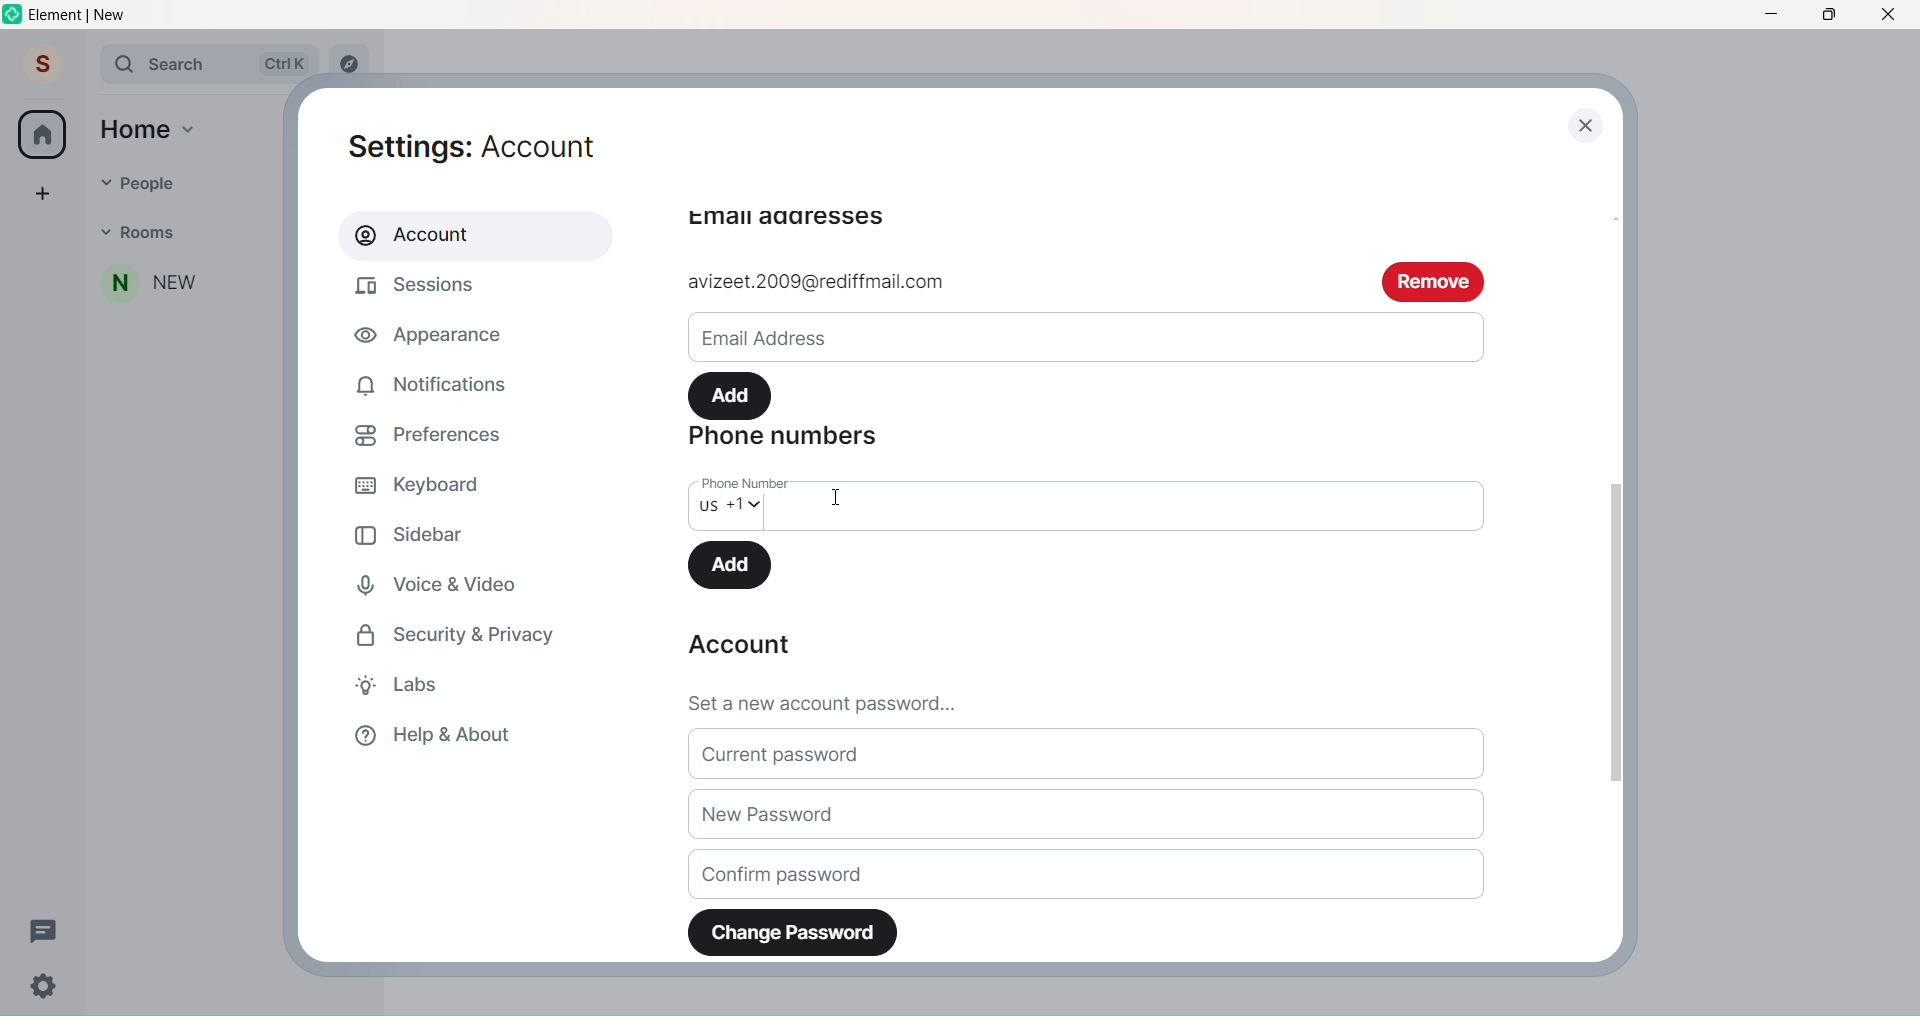  What do you see at coordinates (442, 580) in the screenshot?
I see `Voice and Video` at bounding box center [442, 580].